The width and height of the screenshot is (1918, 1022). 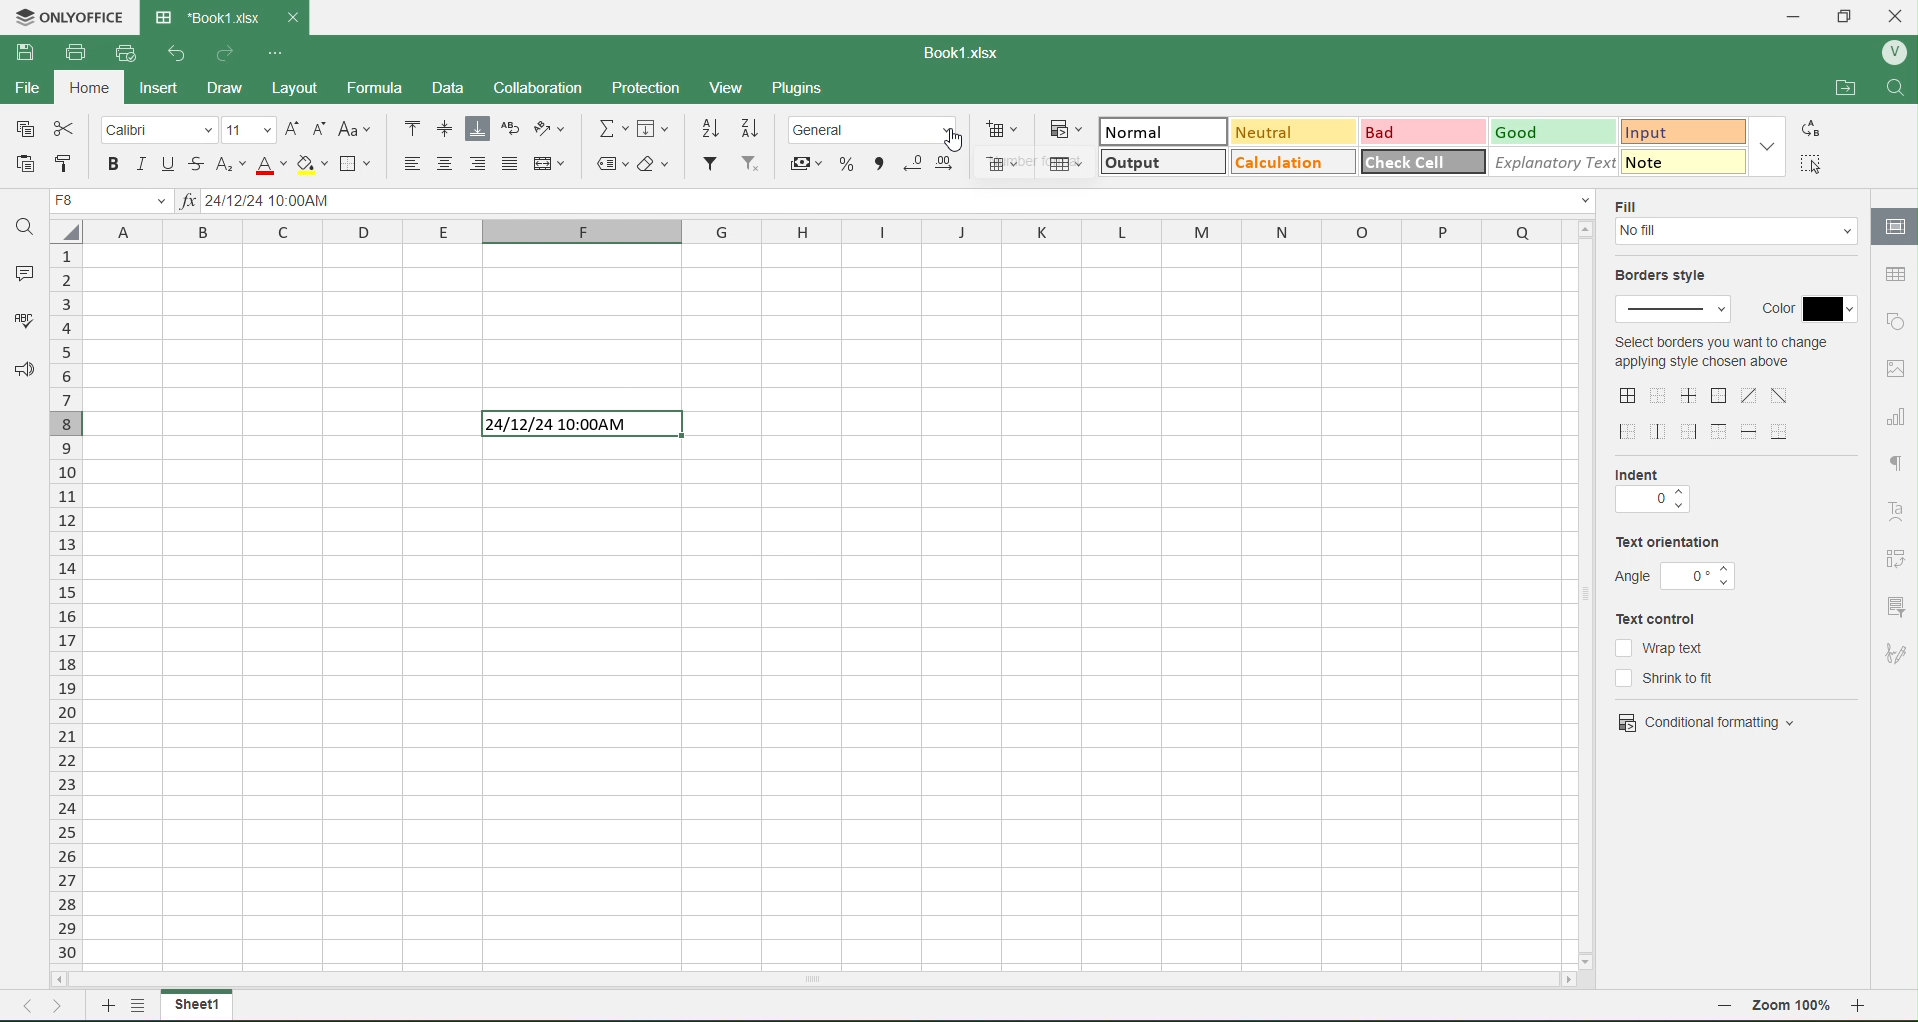 What do you see at coordinates (824, 234) in the screenshot?
I see `Columns` at bounding box center [824, 234].